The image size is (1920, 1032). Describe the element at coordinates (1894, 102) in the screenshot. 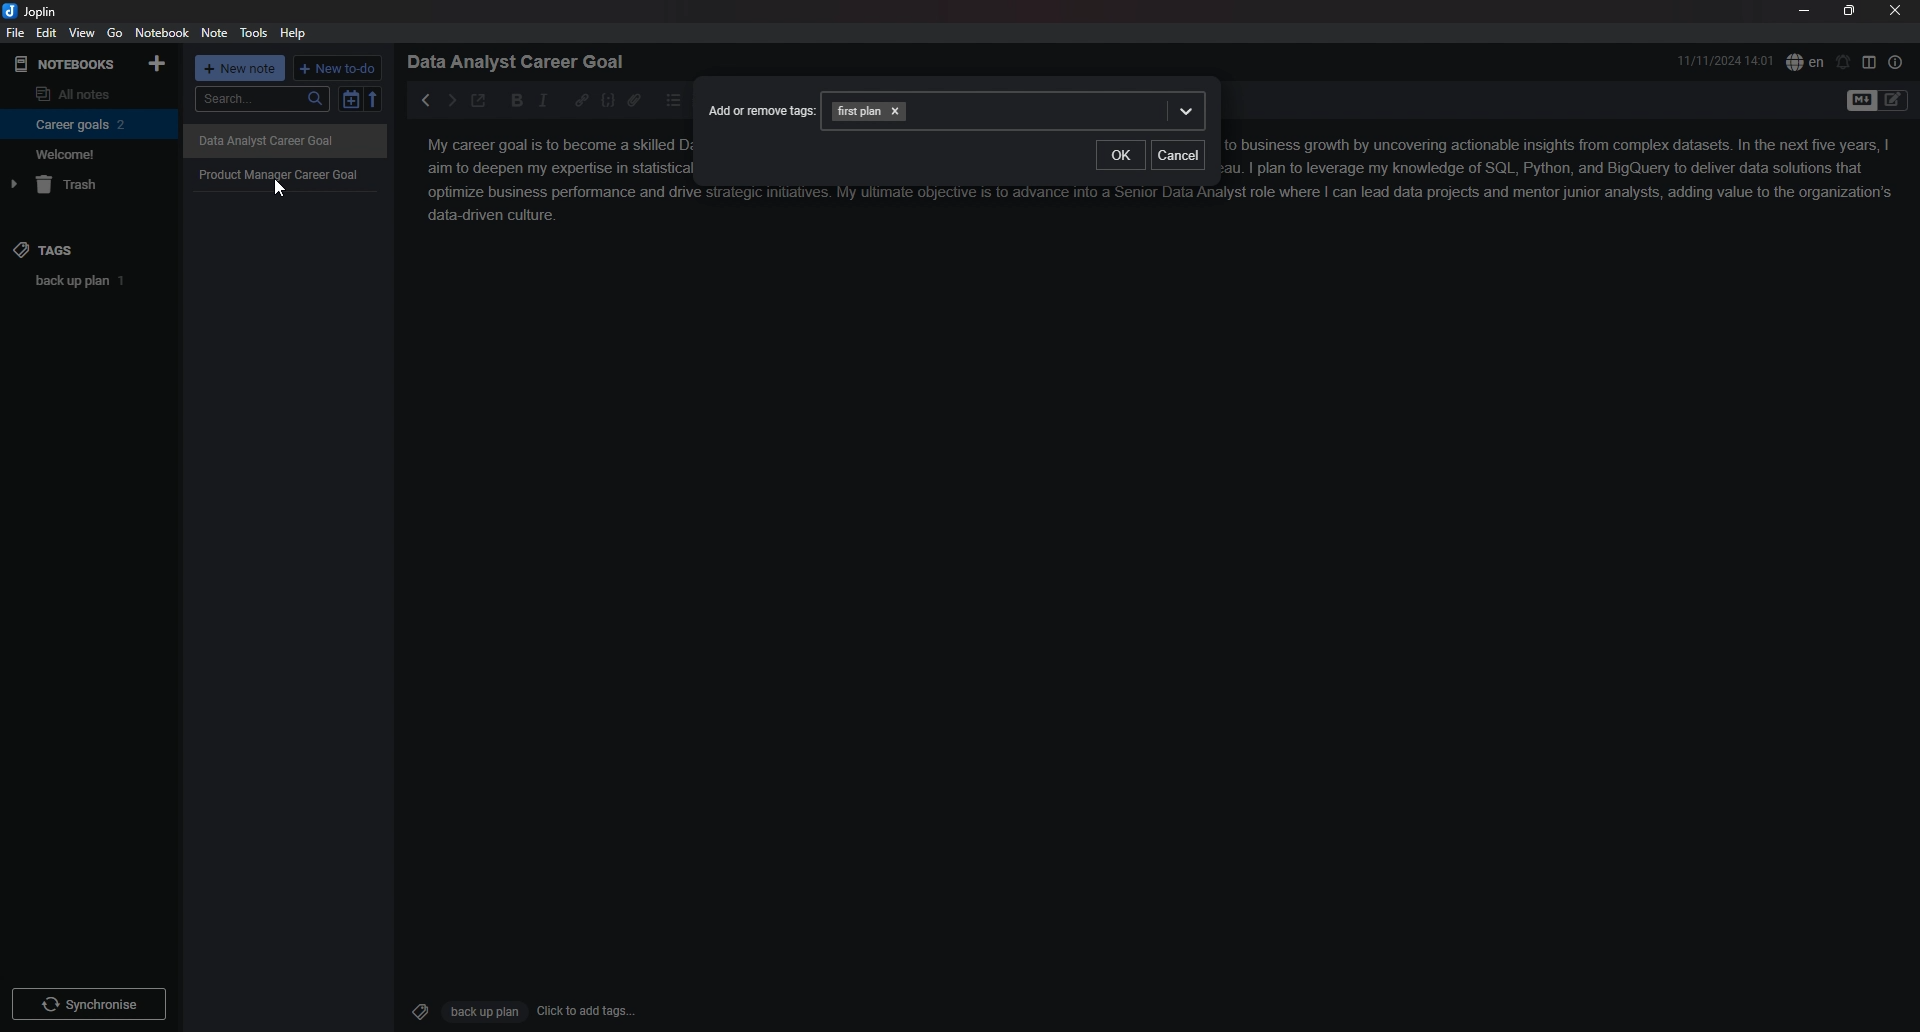

I see `Toggle Editor` at that location.